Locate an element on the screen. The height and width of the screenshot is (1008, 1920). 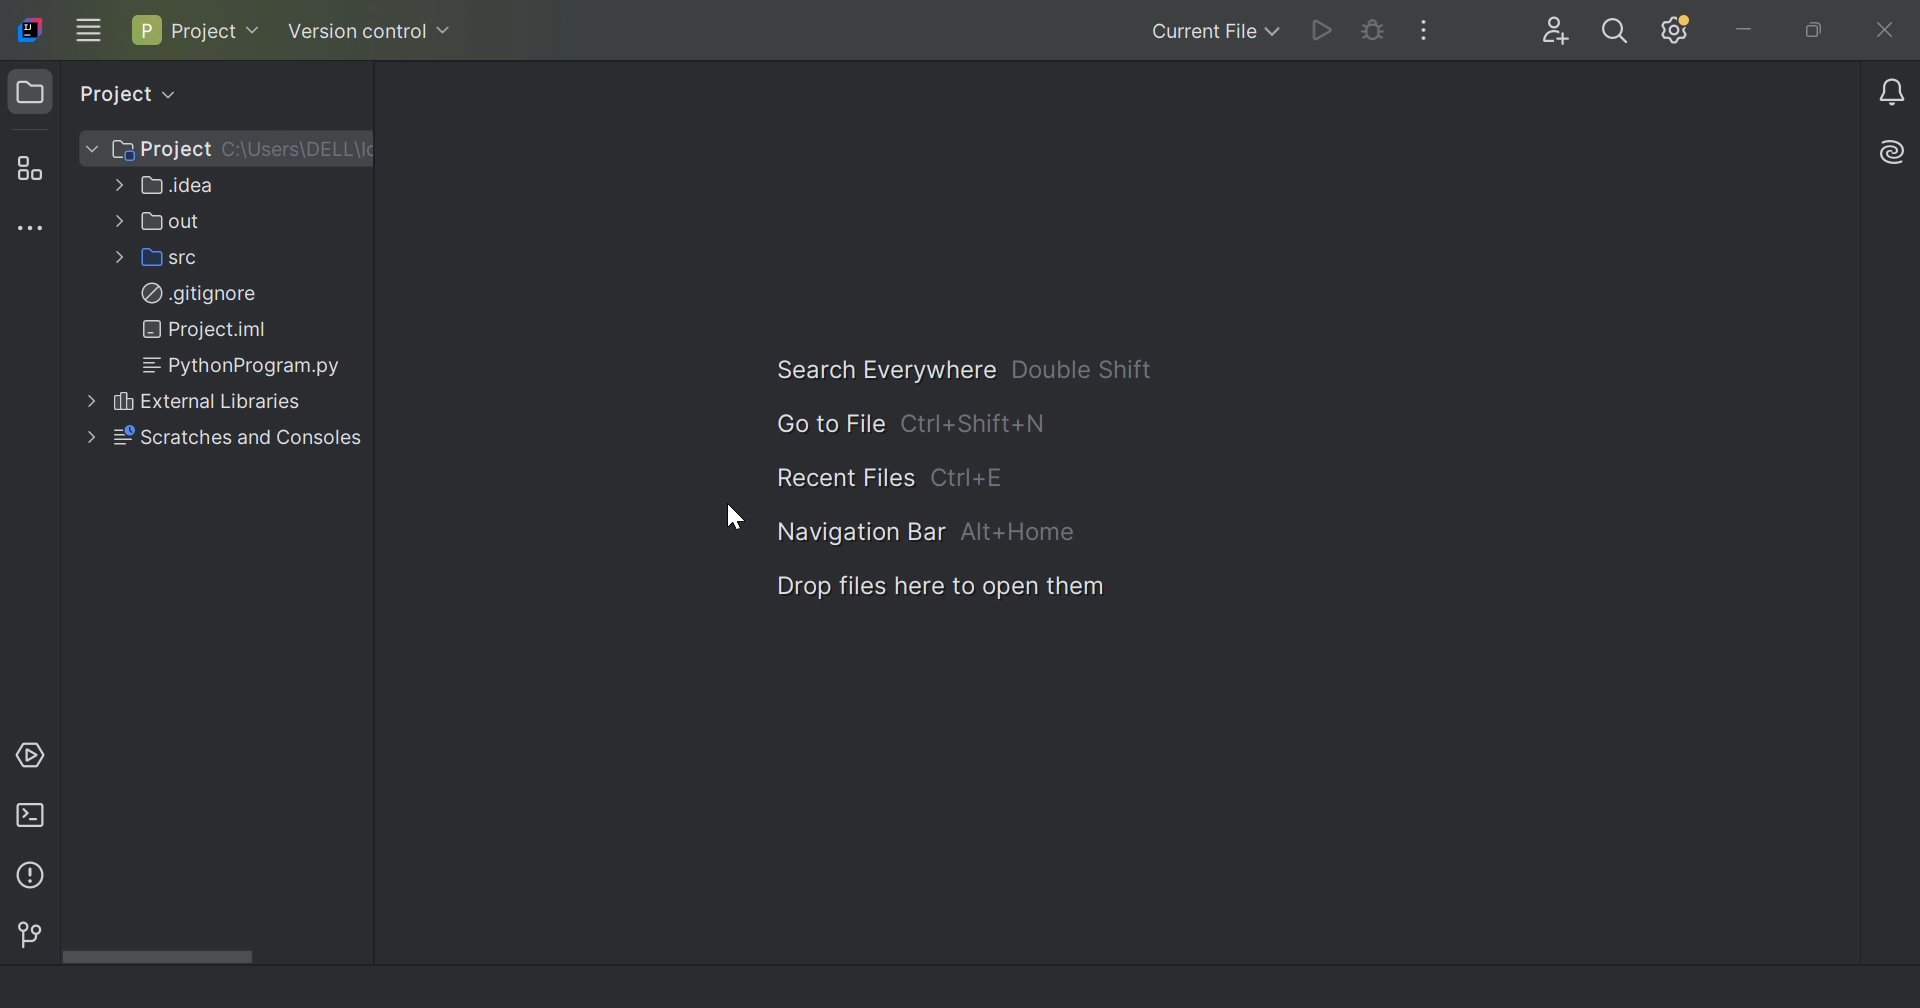
More tool windows is located at coordinates (36, 228).